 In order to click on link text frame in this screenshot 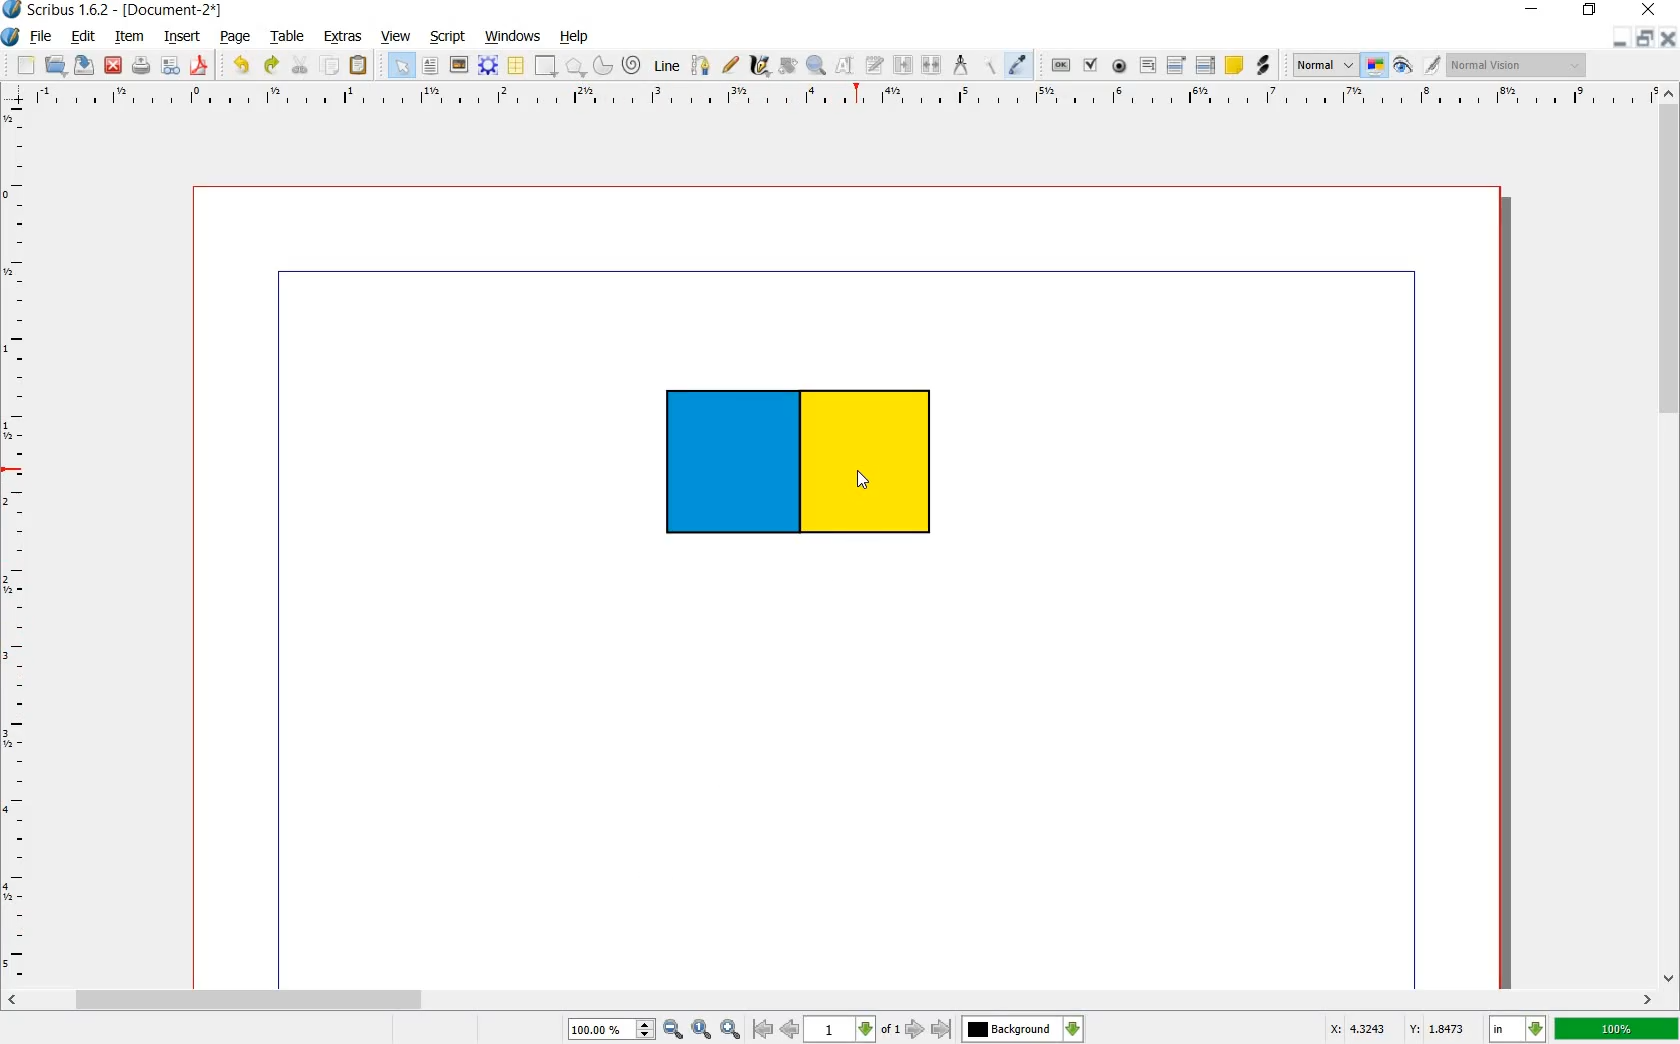, I will do `click(902, 66)`.